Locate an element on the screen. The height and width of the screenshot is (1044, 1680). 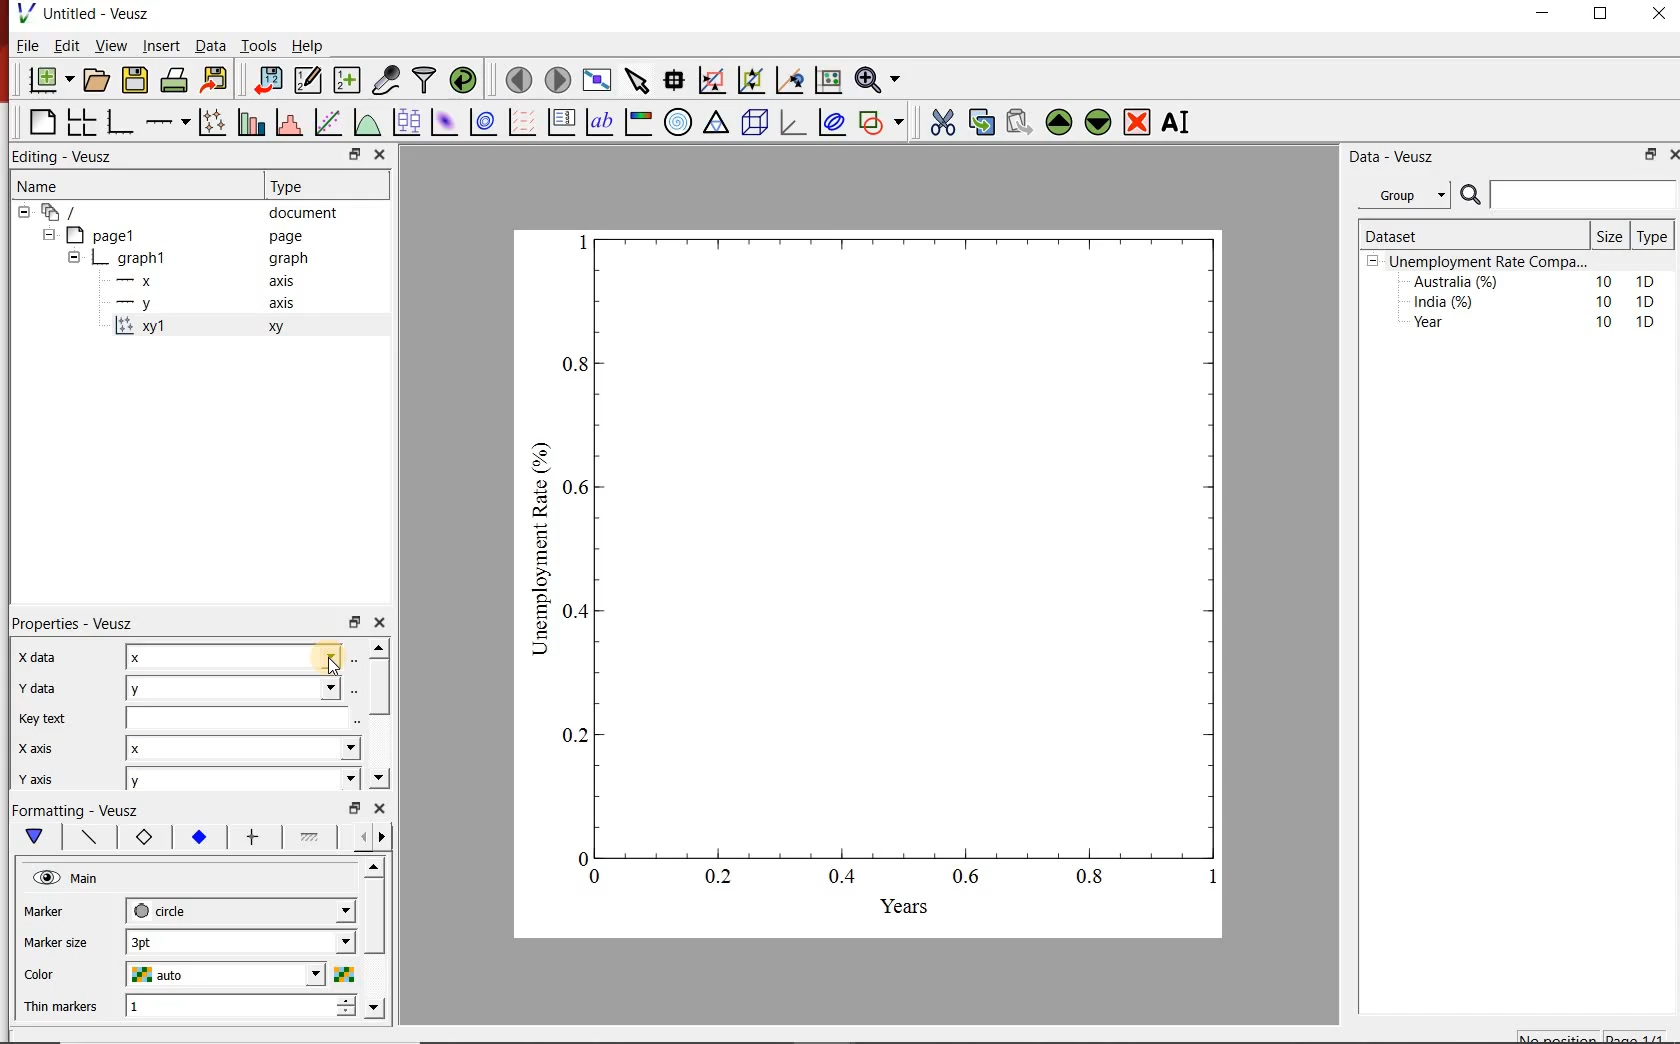
MArker is located at coordinates (58, 914).